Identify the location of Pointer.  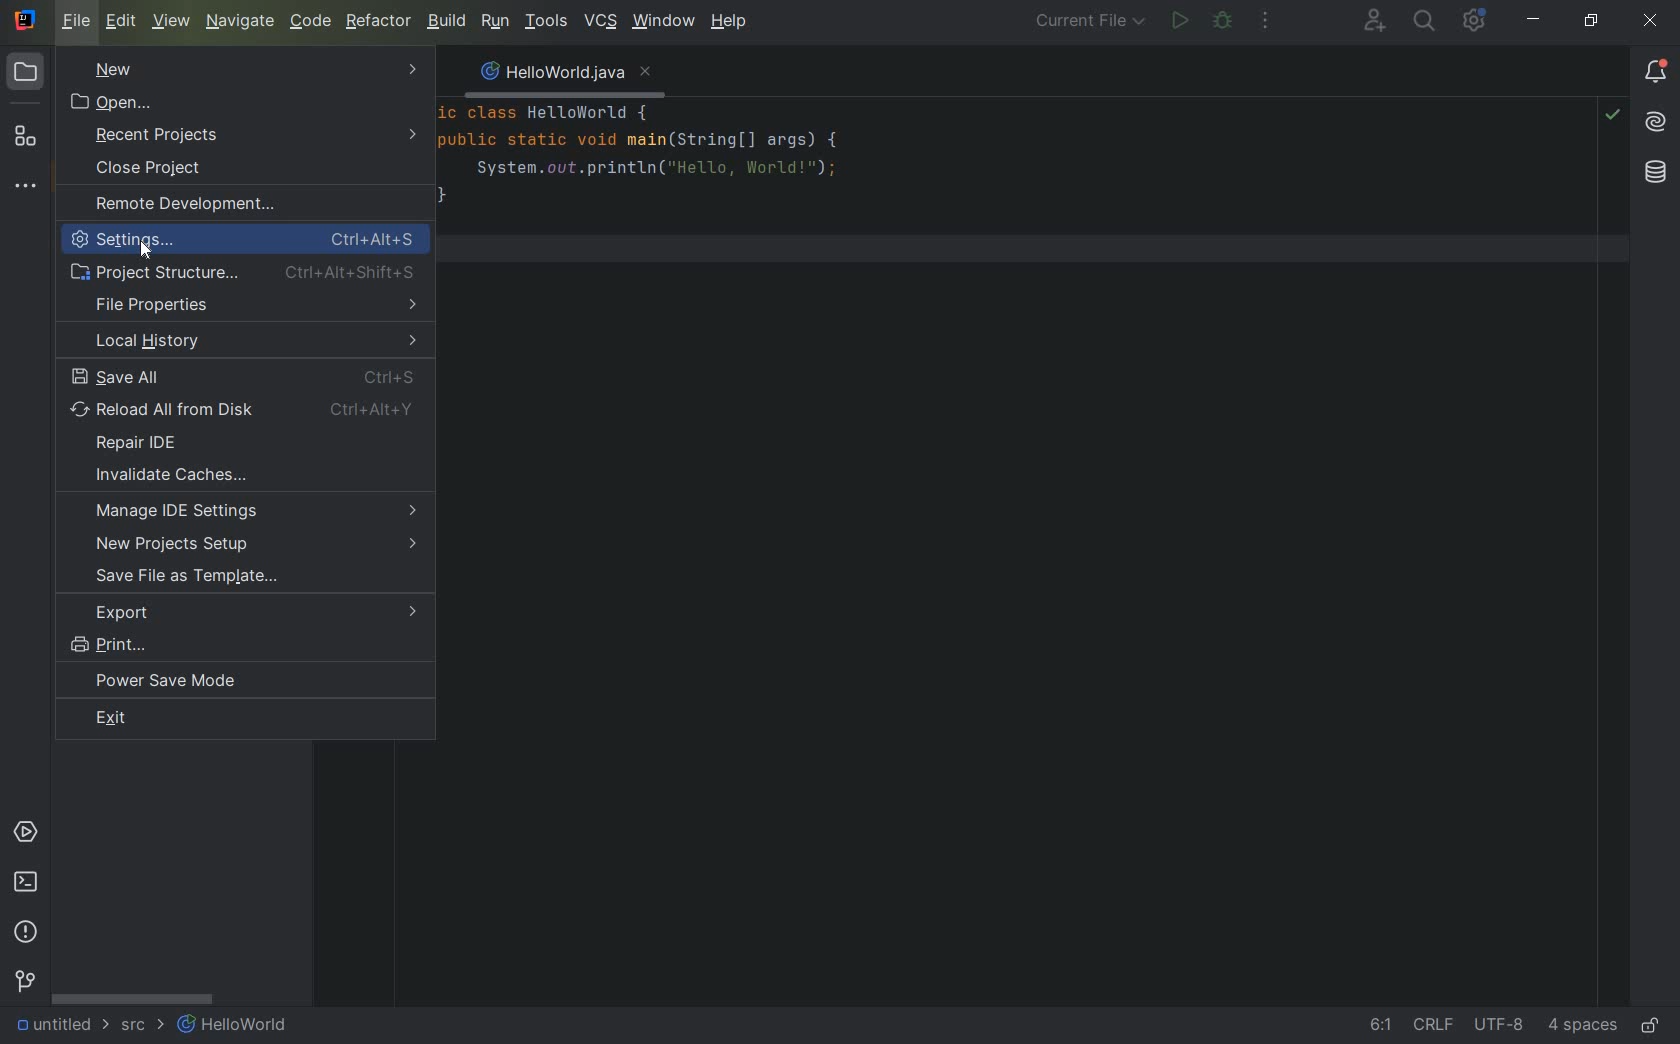
(152, 256).